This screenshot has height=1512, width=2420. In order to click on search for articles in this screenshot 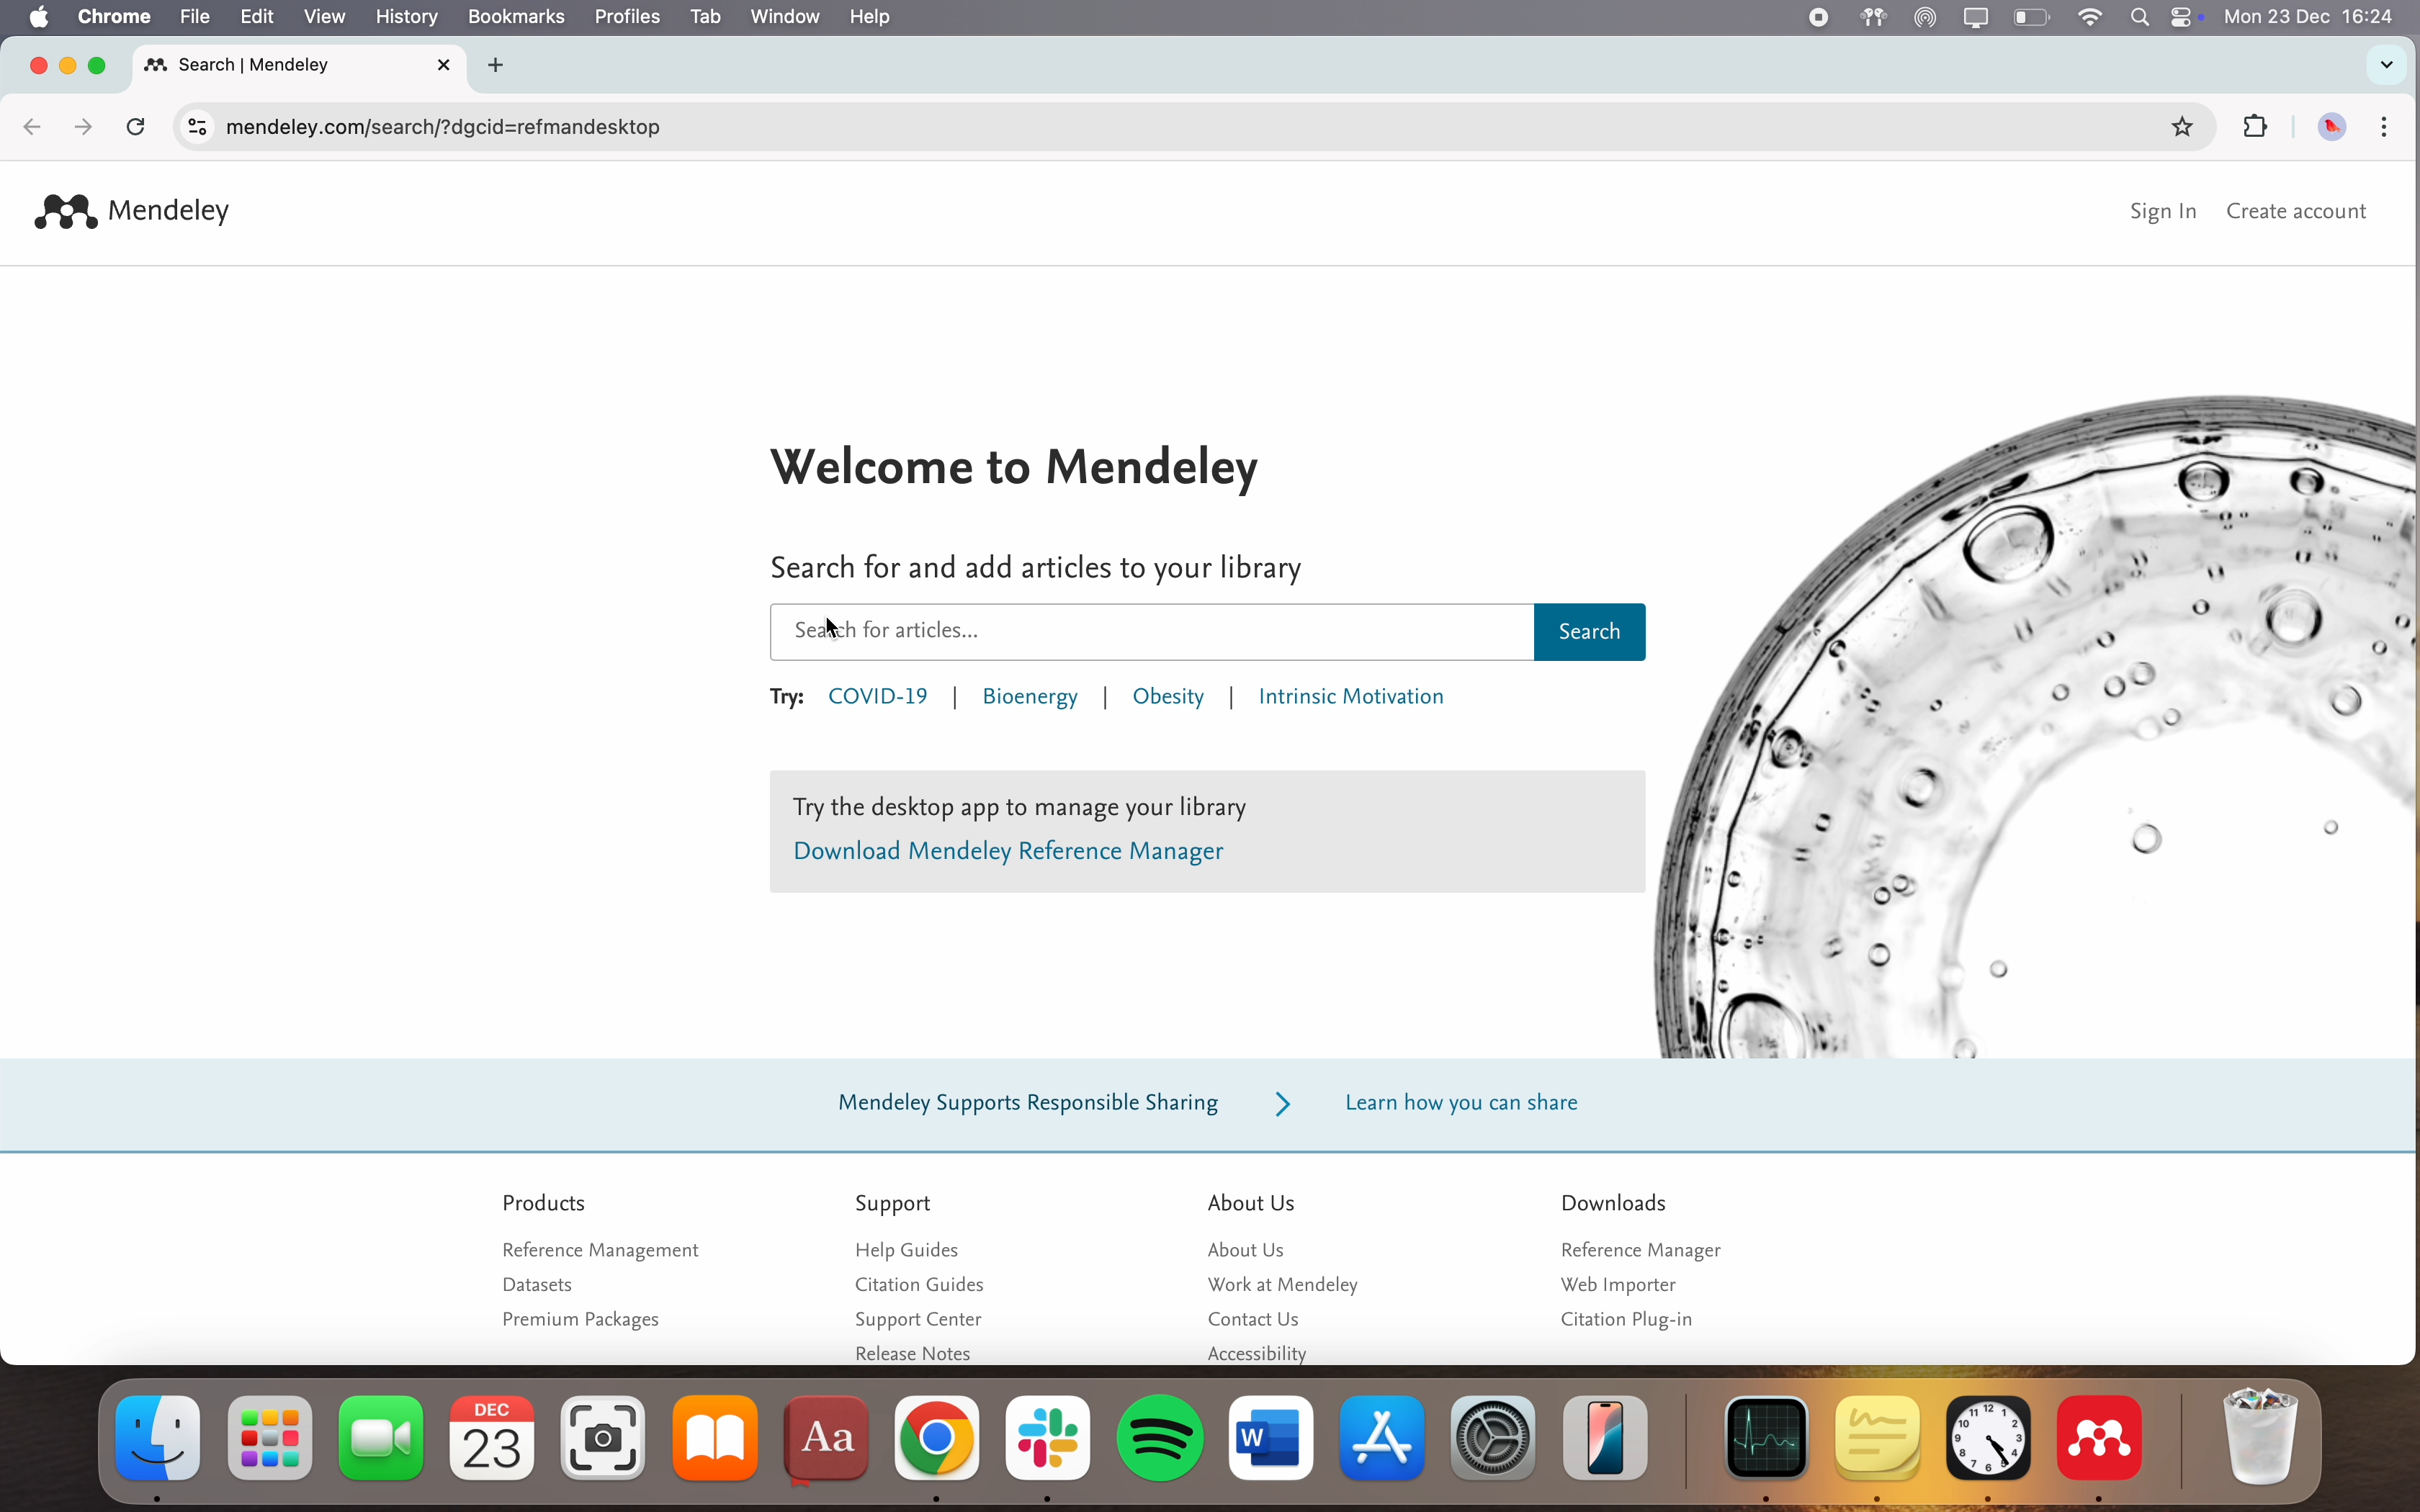, I will do `click(1032, 569)`.